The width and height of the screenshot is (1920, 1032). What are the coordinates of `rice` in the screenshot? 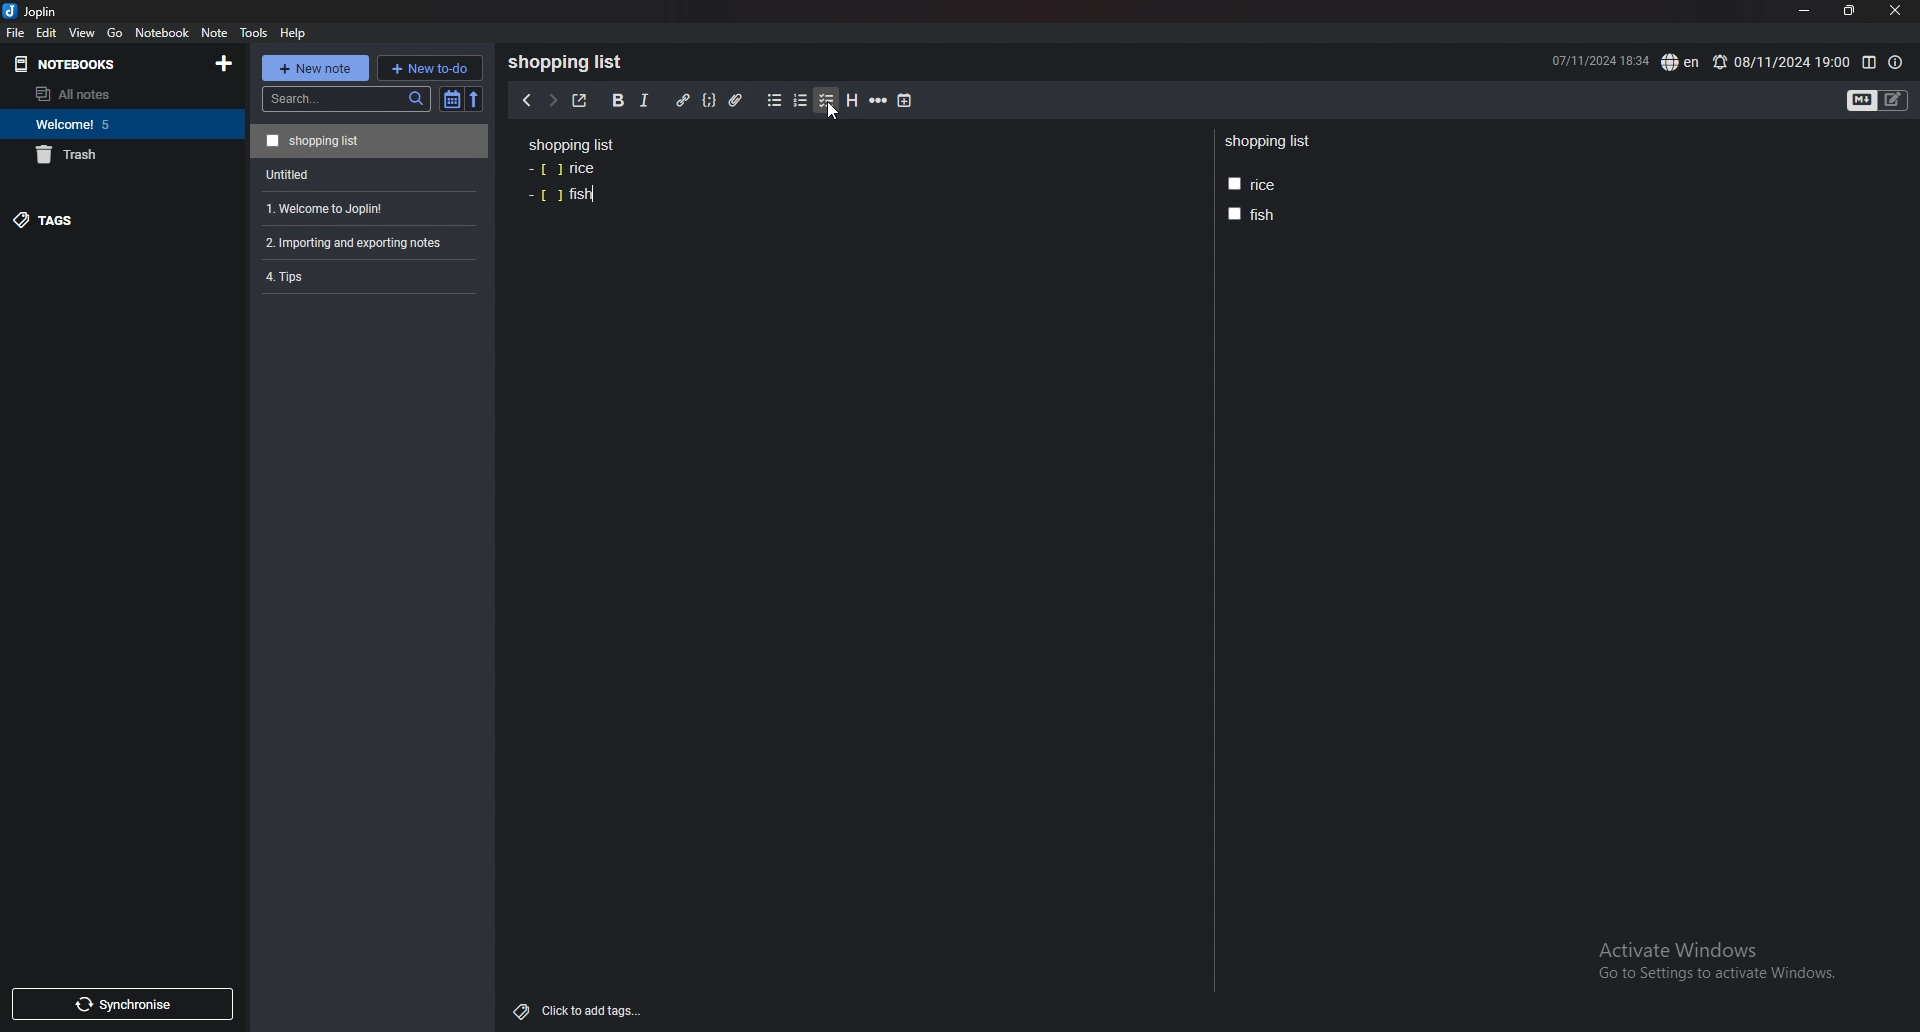 It's located at (564, 170).